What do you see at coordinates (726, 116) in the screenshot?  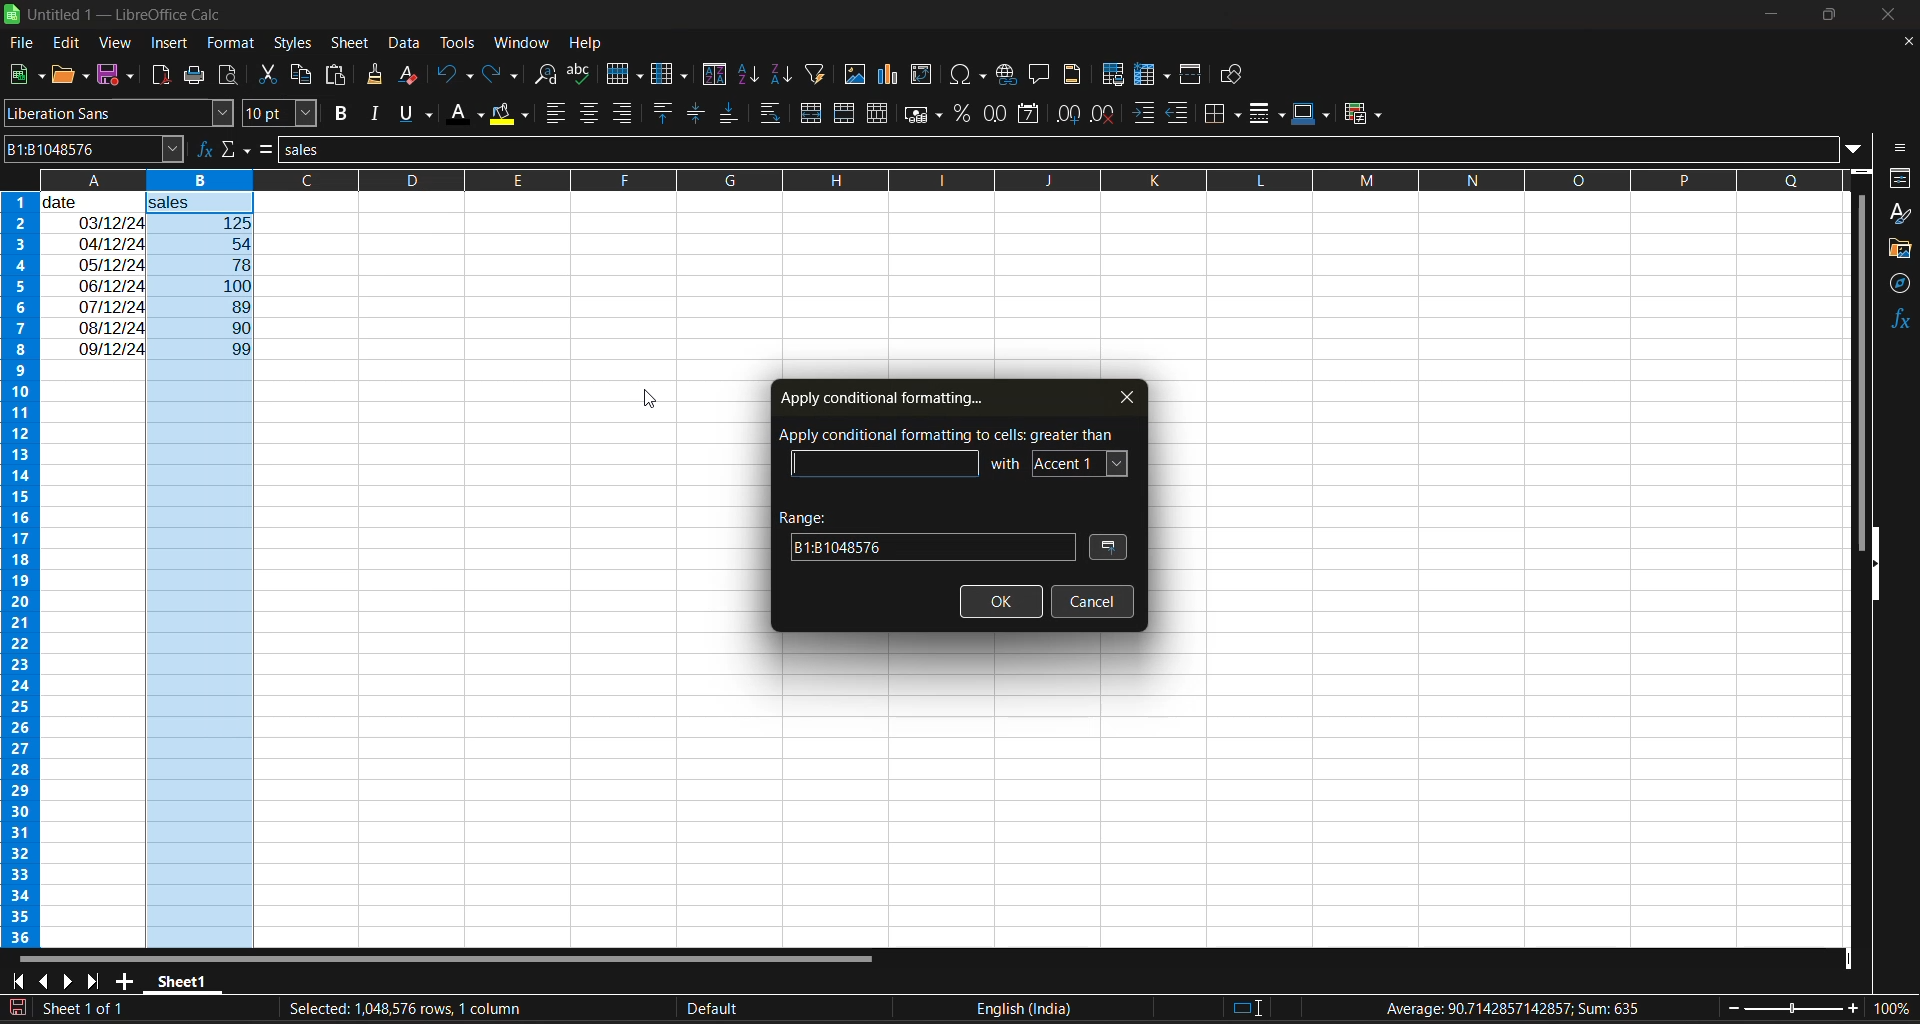 I see `align bottom` at bounding box center [726, 116].